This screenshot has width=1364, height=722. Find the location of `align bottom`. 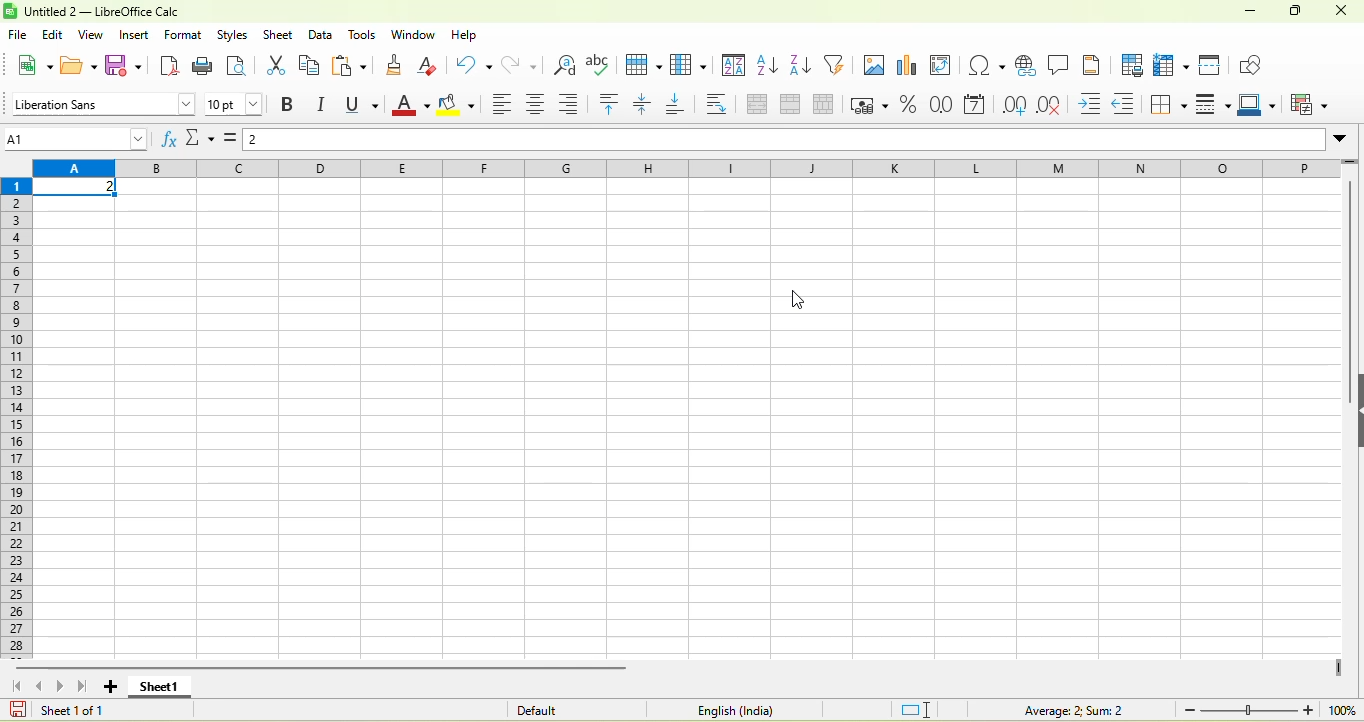

align bottom is located at coordinates (687, 105).